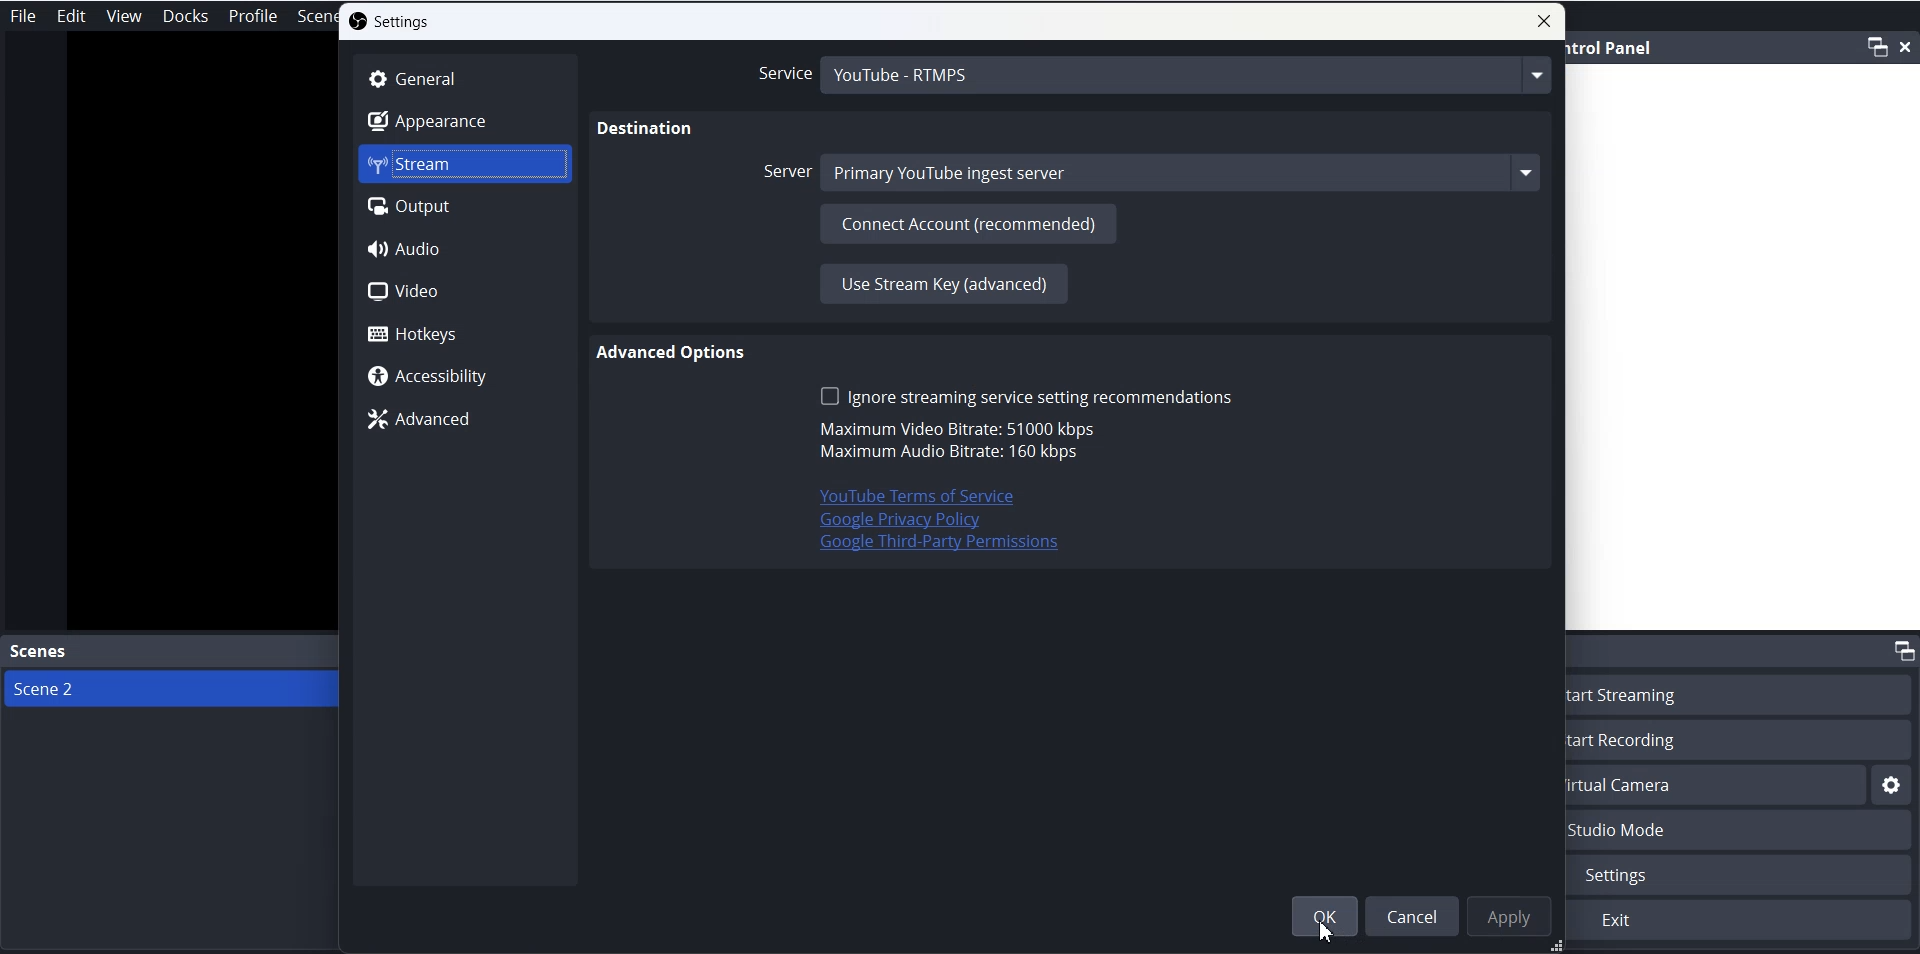 The height and width of the screenshot is (954, 1920). What do you see at coordinates (942, 283) in the screenshot?
I see `Use stream key advanced` at bounding box center [942, 283].